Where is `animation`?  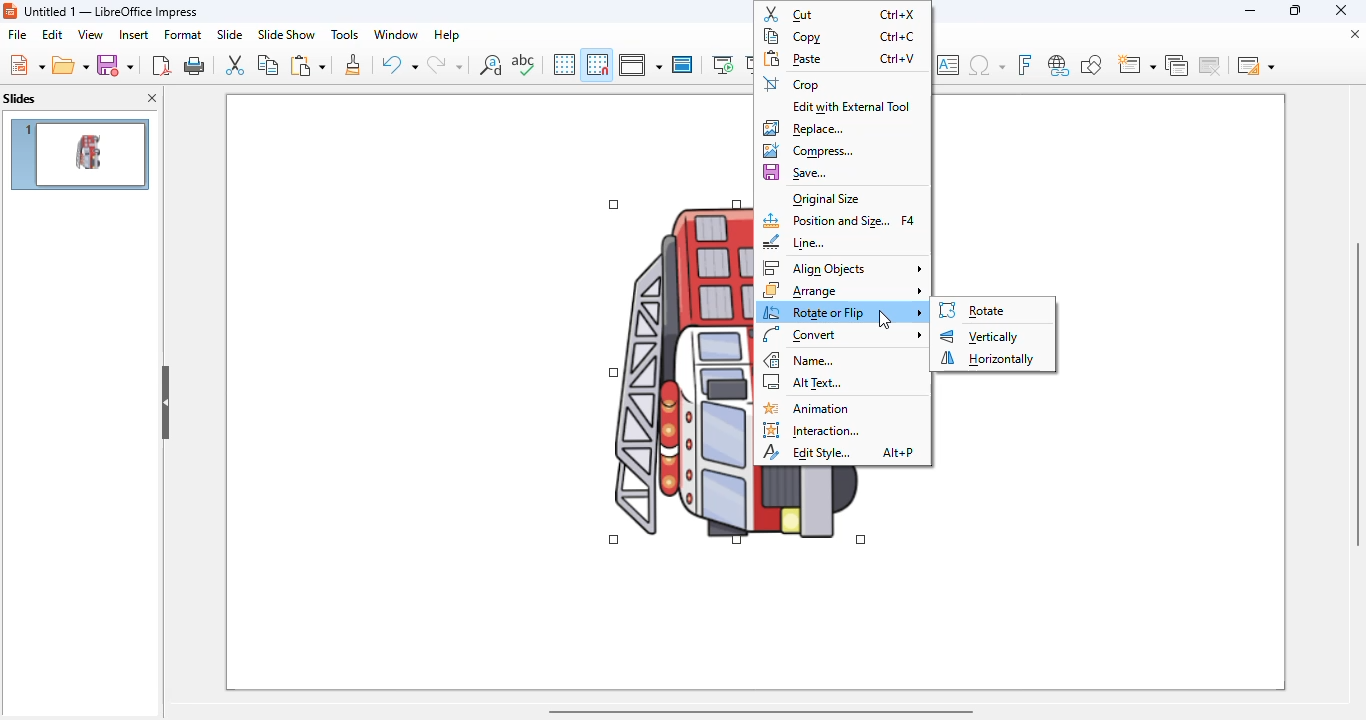 animation is located at coordinates (807, 408).